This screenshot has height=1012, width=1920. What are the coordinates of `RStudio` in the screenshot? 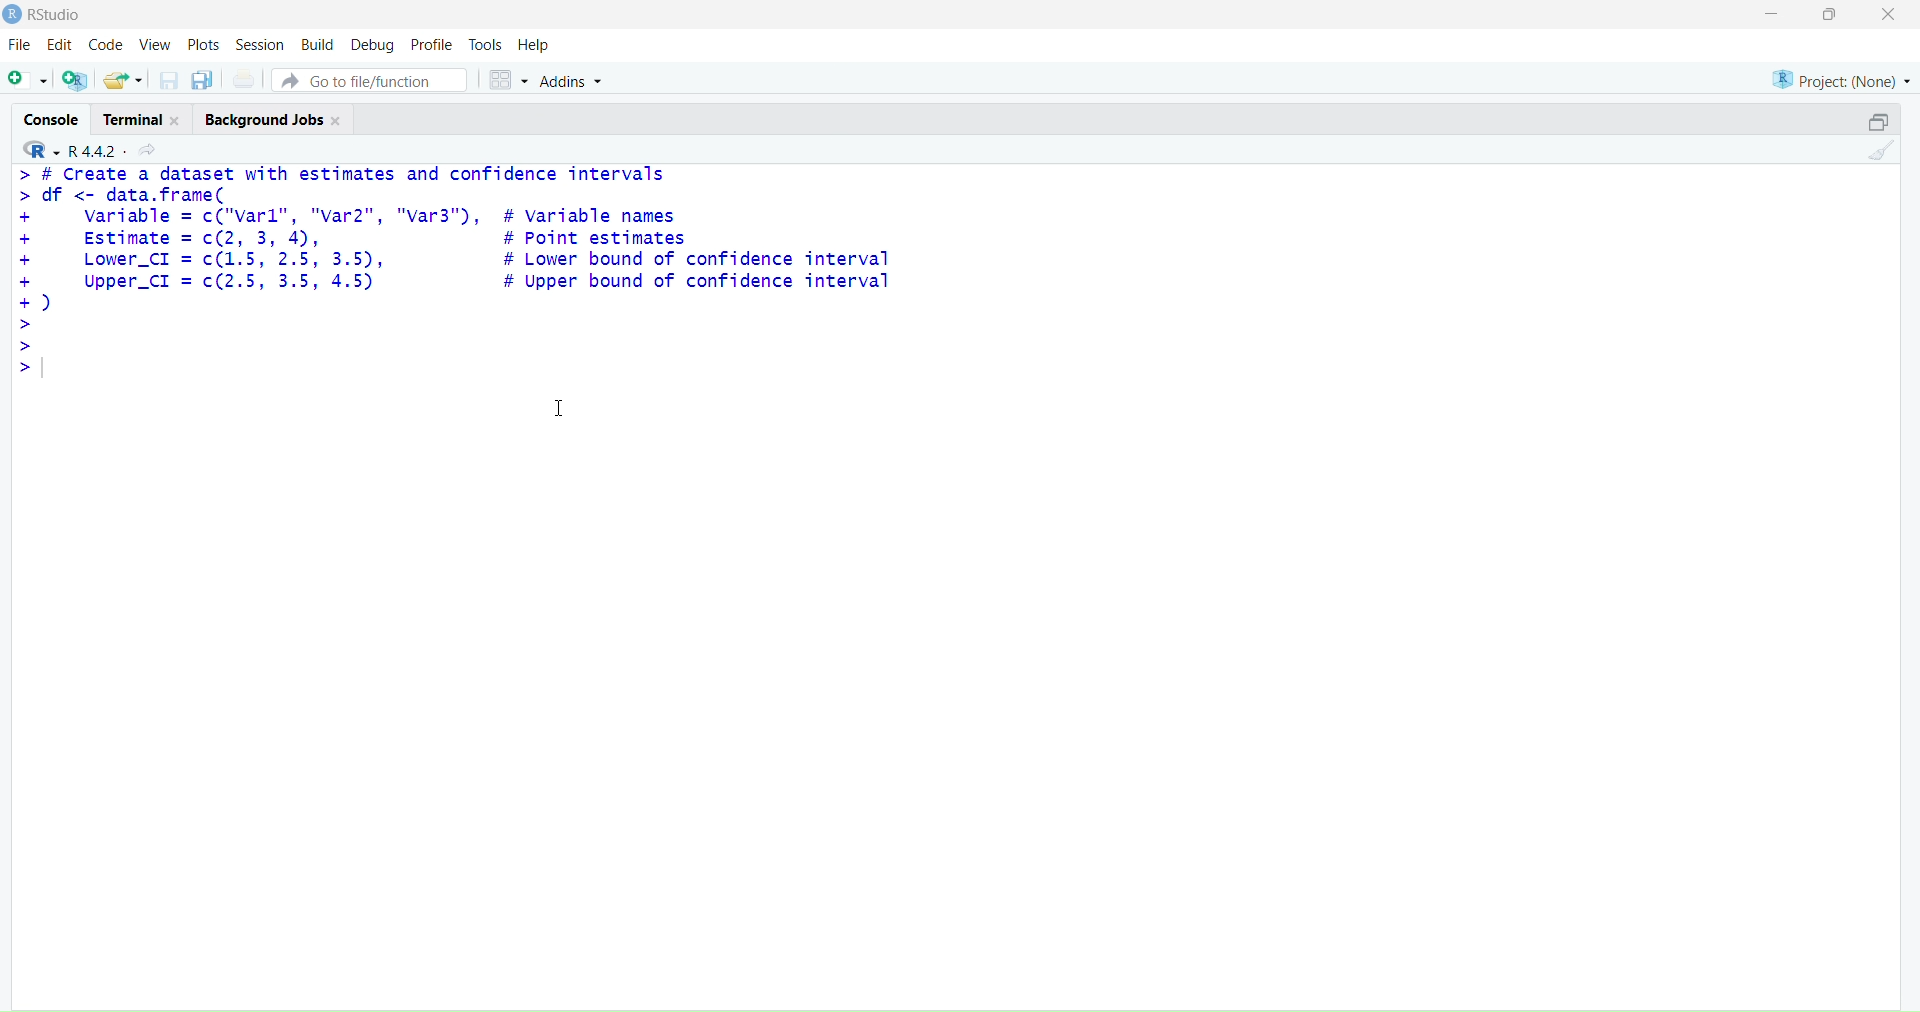 It's located at (51, 15).